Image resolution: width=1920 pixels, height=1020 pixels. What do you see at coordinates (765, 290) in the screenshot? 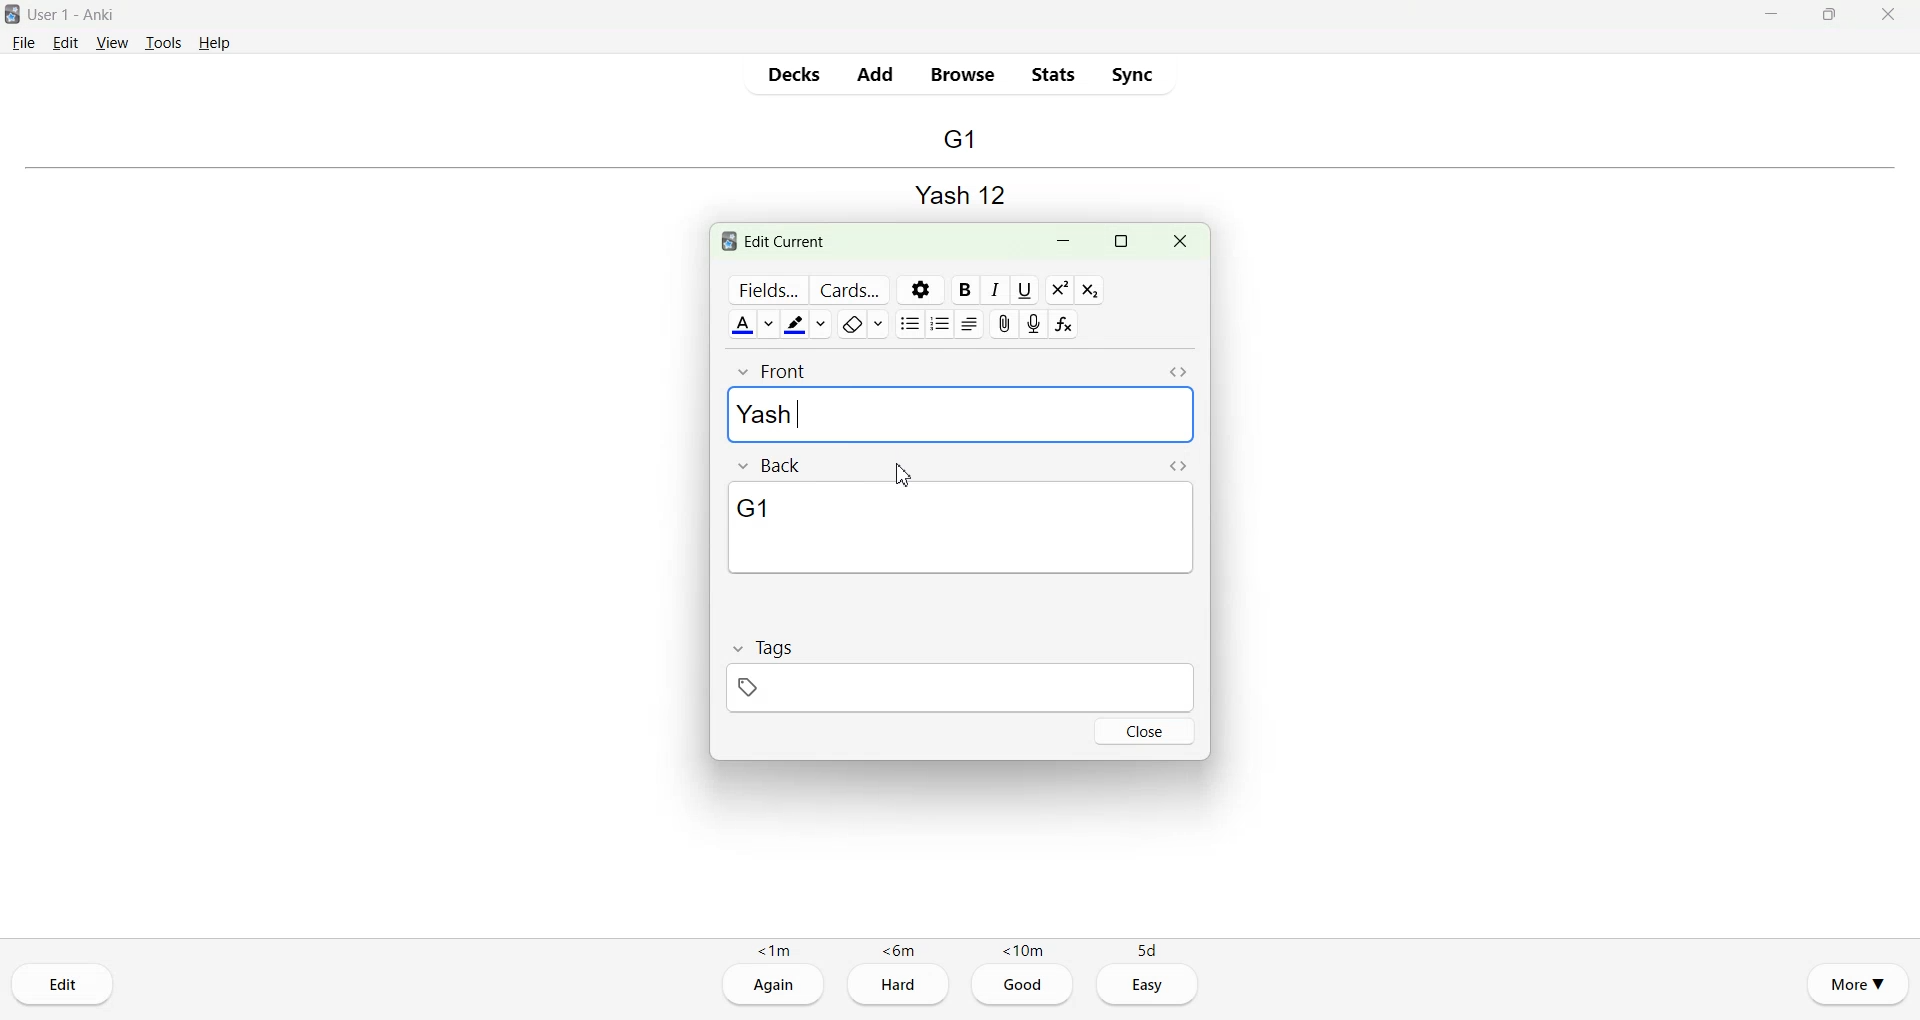
I see `Customization Field` at bounding box center [765, 290].